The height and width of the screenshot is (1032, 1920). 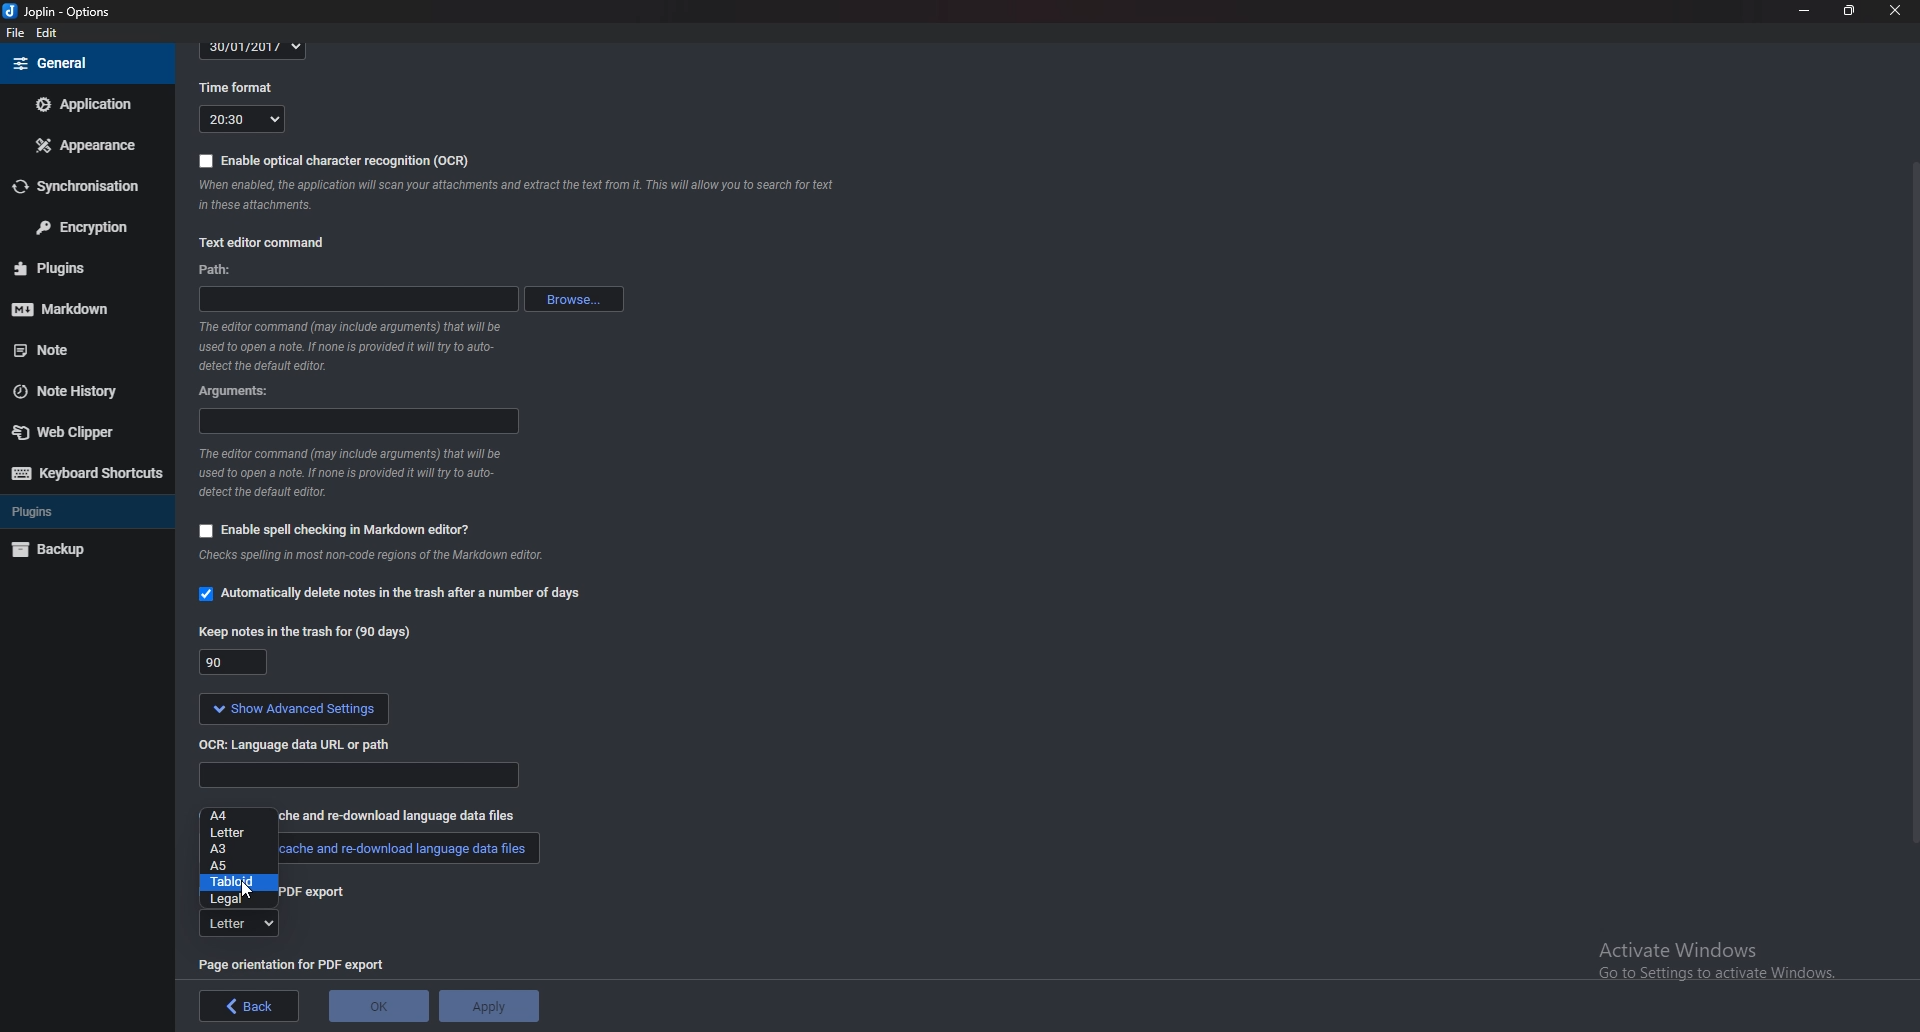 What do you see at coordinates (61, 12) in the screenshot?
I see `joplin` at bounding box center [61, 12].